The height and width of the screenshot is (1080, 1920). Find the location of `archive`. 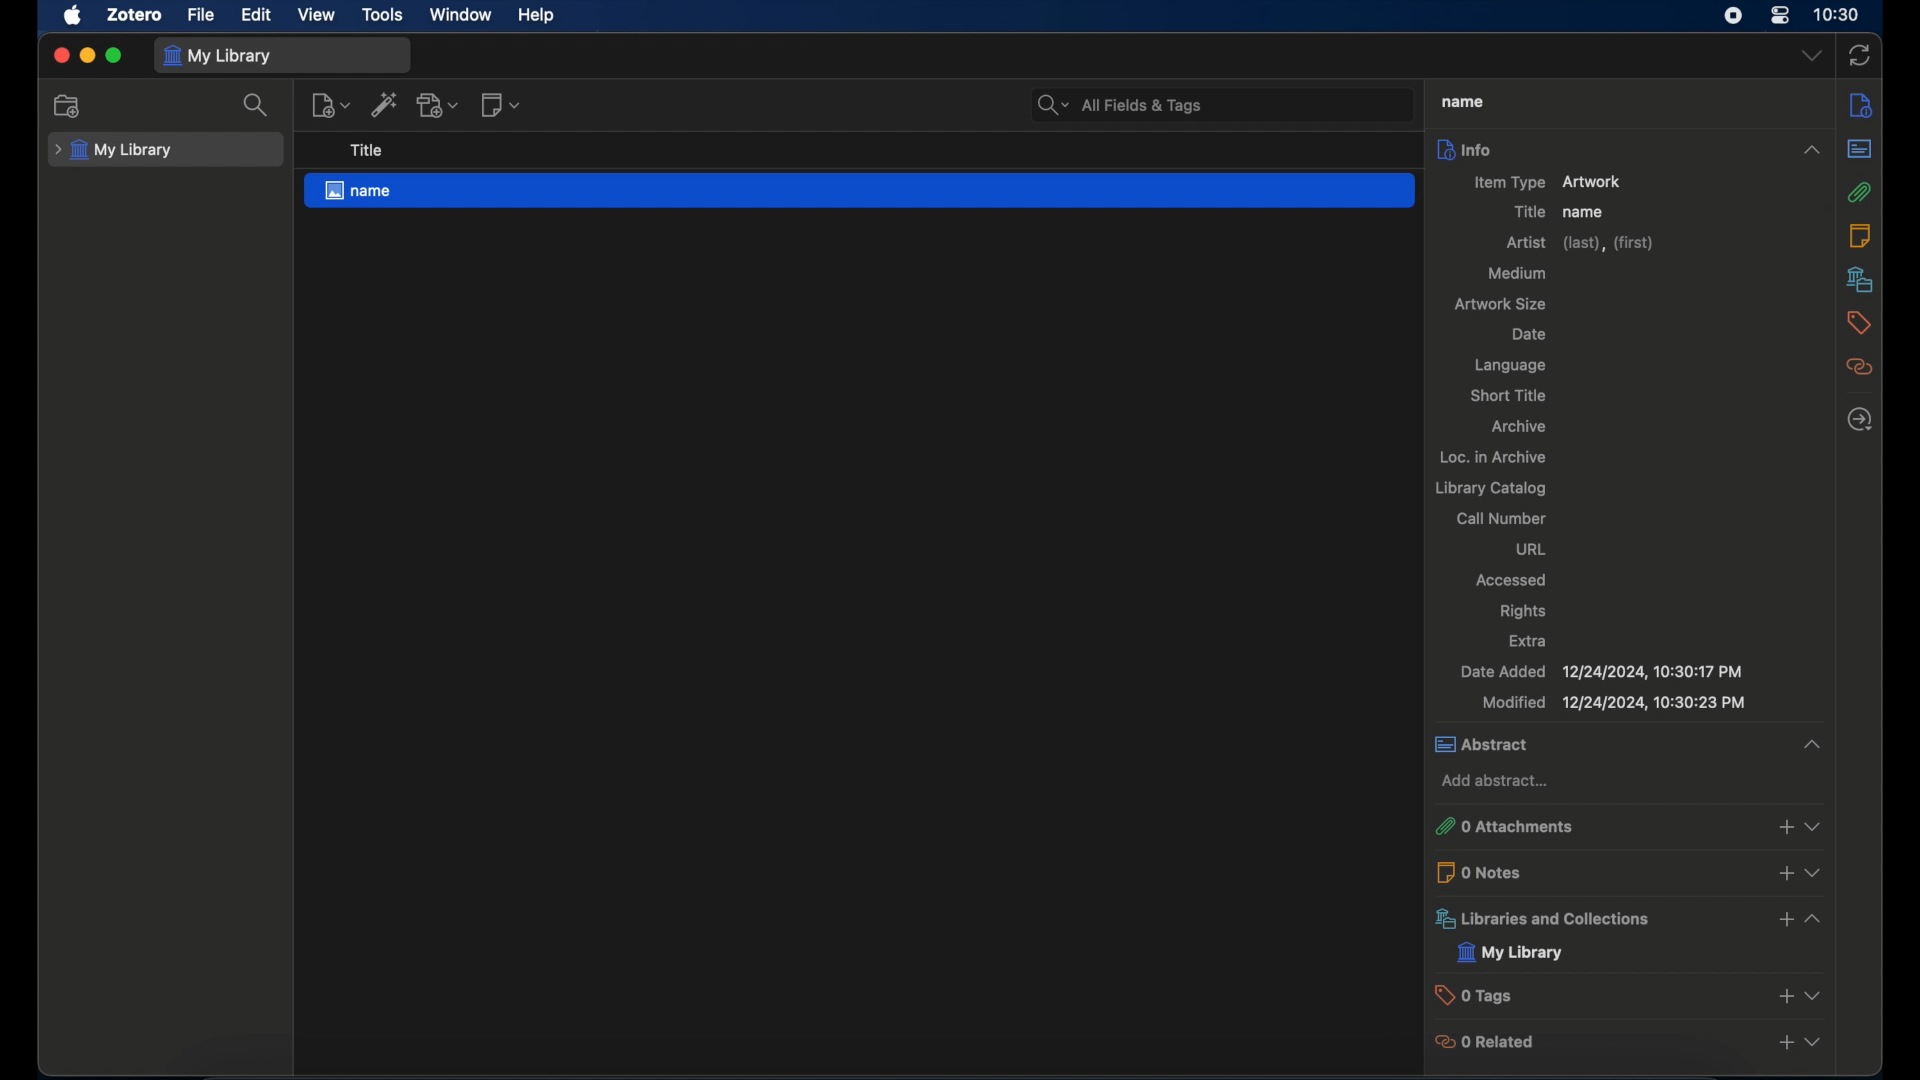

archive is located at coordinates (1519, 427).